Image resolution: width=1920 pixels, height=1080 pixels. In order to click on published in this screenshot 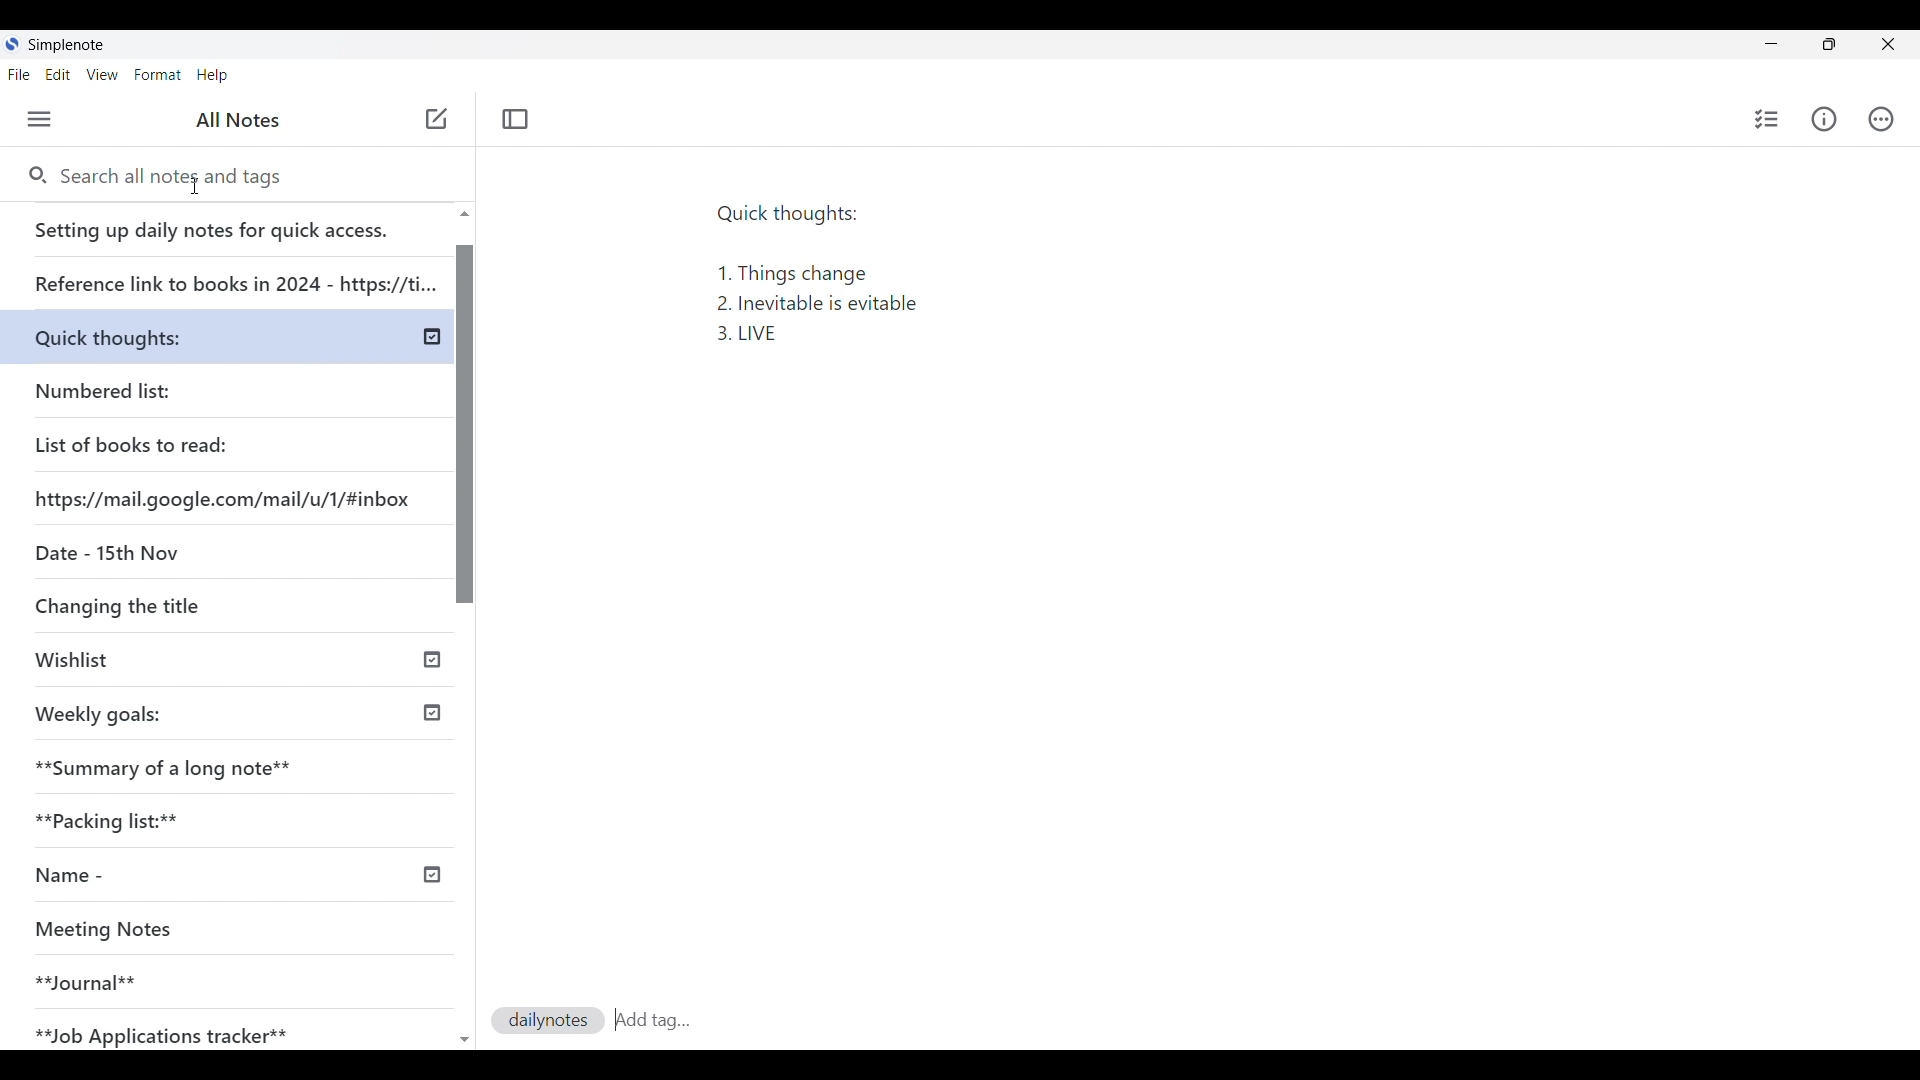, I will do `click(432, 657)`.